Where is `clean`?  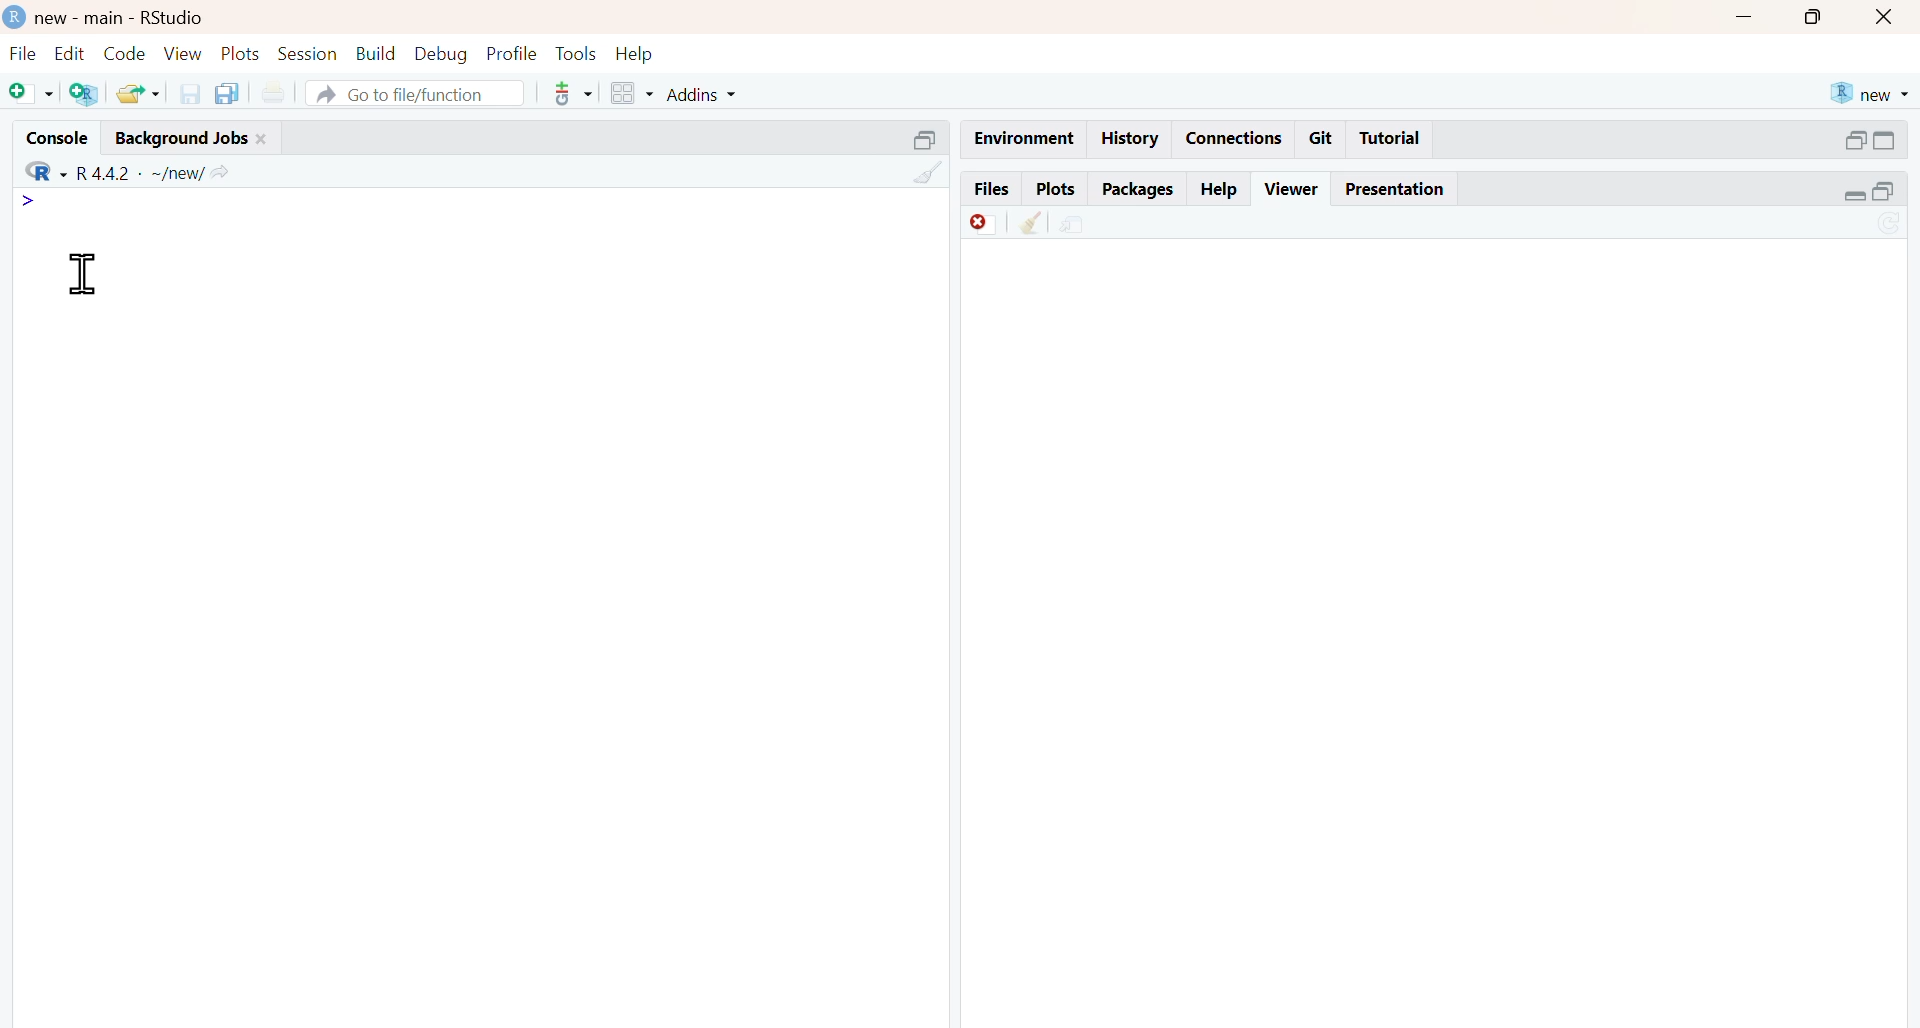 clean is located at coordinates (930, 173).